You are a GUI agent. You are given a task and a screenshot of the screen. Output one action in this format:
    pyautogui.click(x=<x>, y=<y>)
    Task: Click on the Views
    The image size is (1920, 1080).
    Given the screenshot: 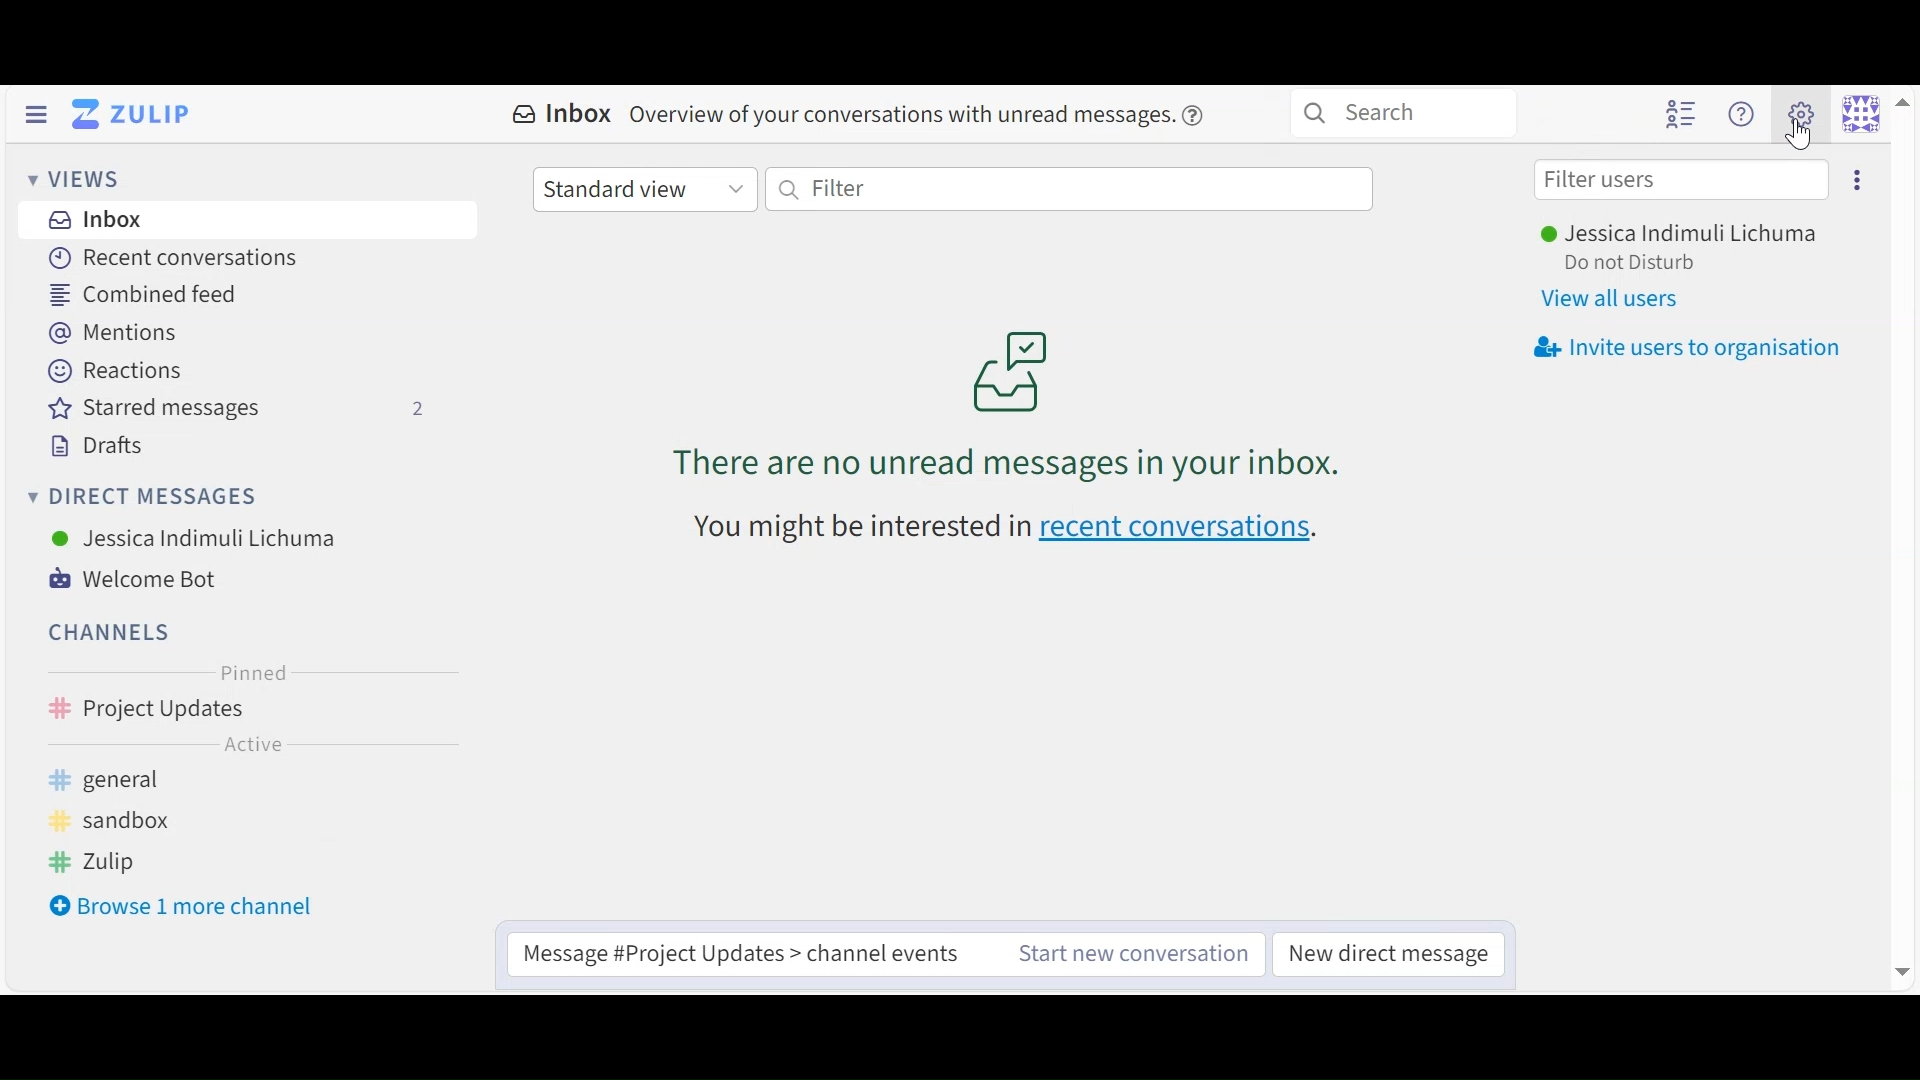 What is the action you would take?
    pyautogui.click(x=73, y=177)
    